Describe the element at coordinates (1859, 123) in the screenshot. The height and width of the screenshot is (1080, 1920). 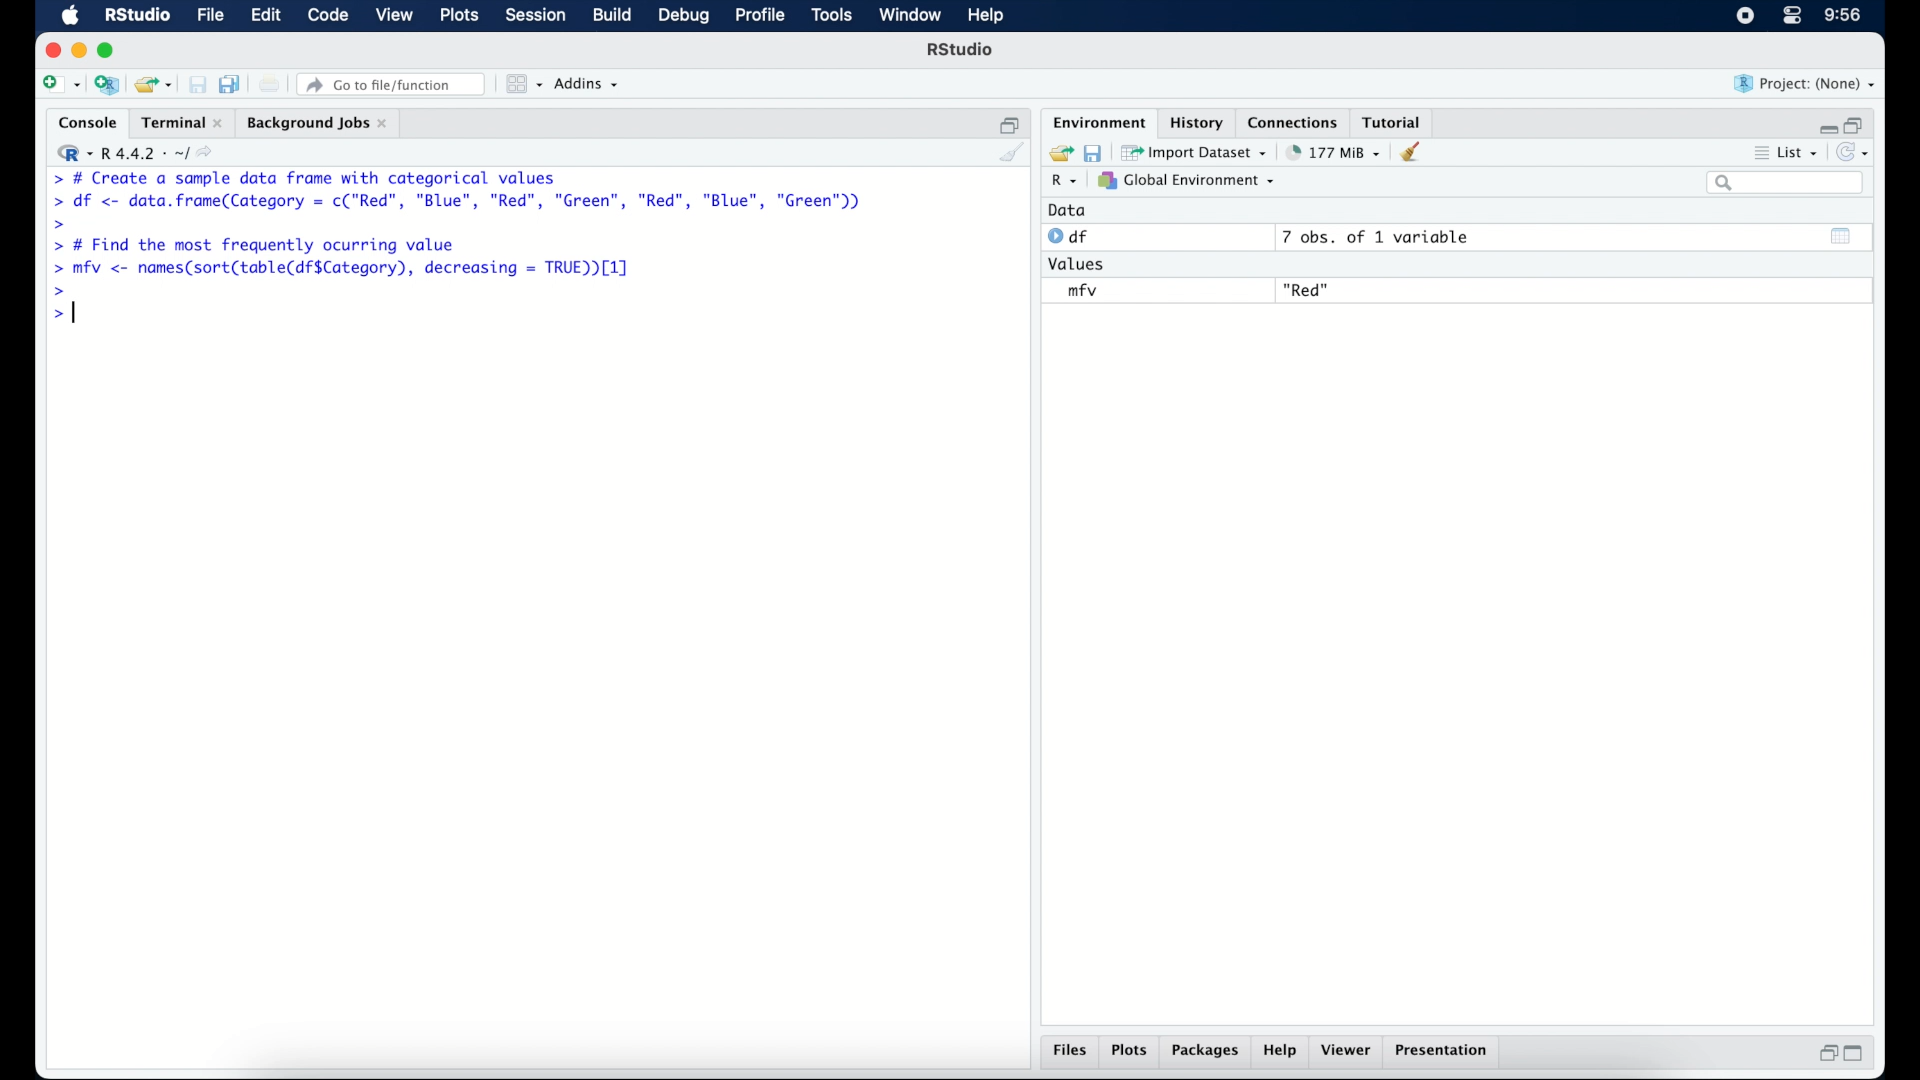
I see `restore down` at that location.